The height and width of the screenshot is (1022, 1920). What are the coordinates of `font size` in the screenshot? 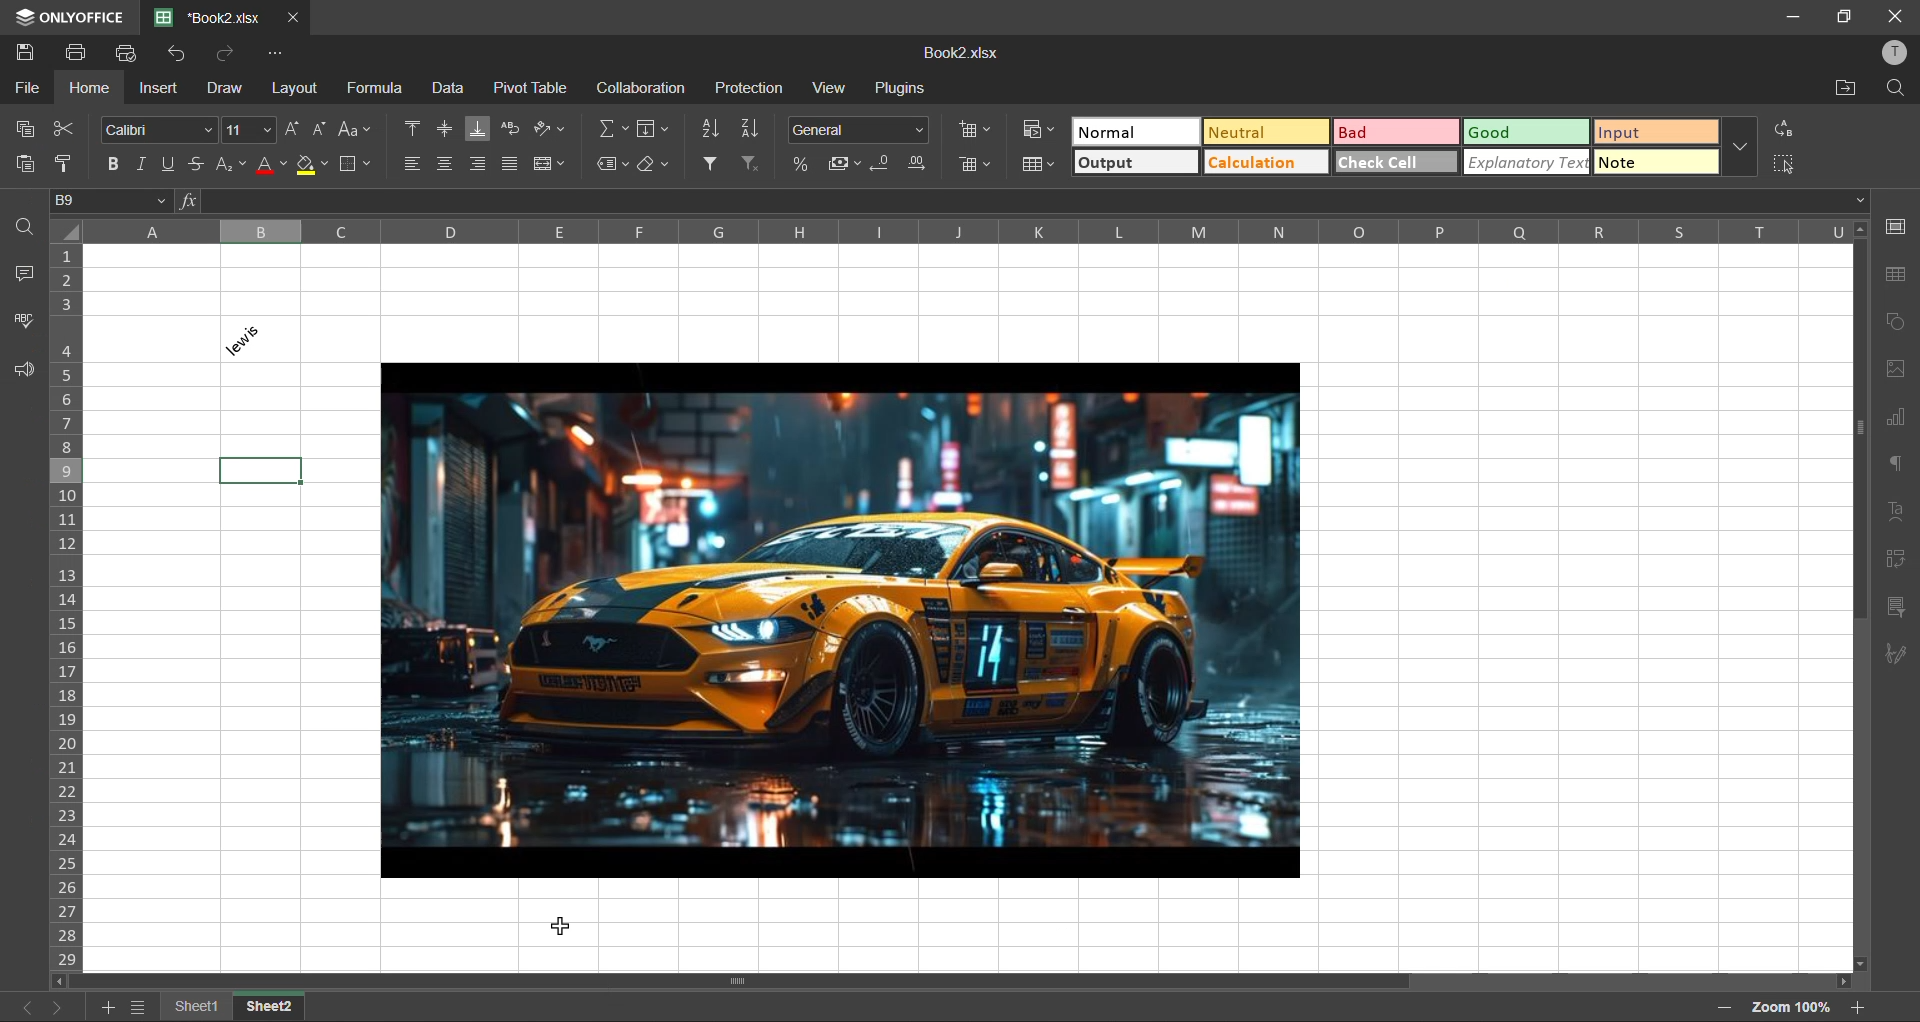 It's located at (252, 130).